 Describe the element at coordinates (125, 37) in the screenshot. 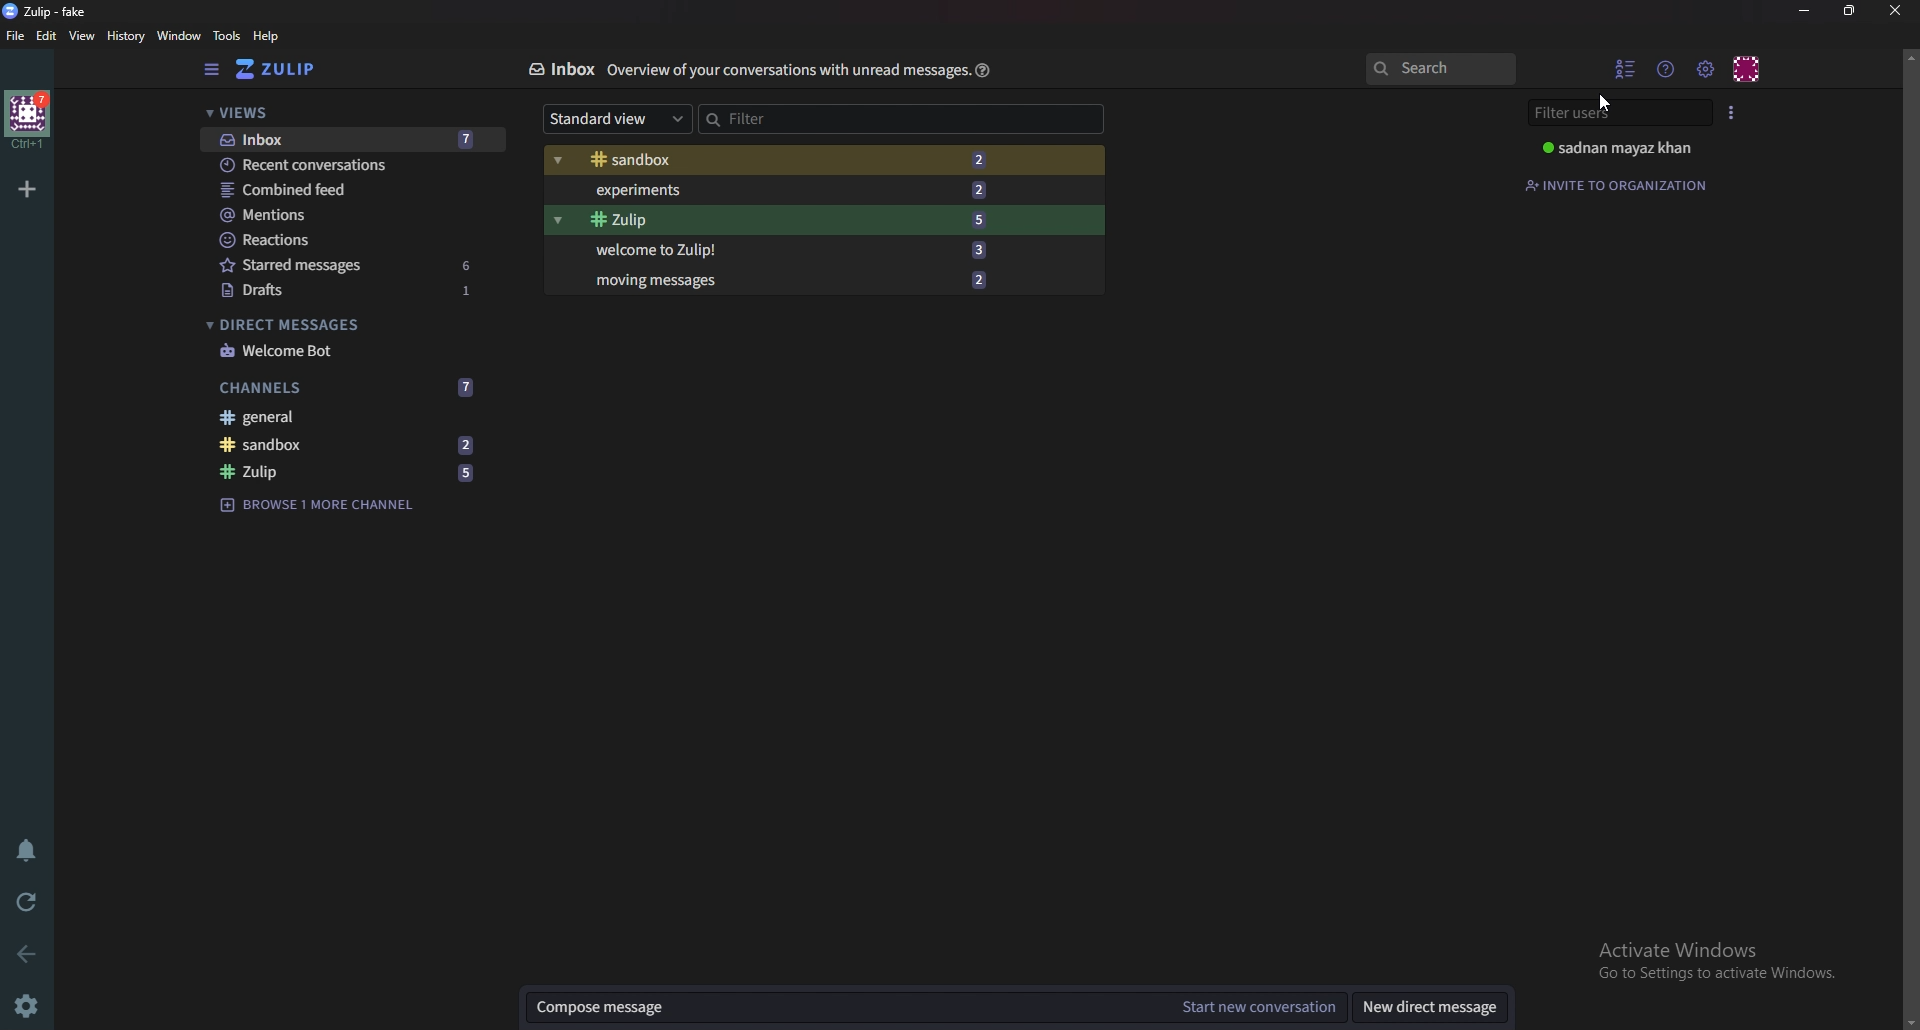

I see `History` at that location.